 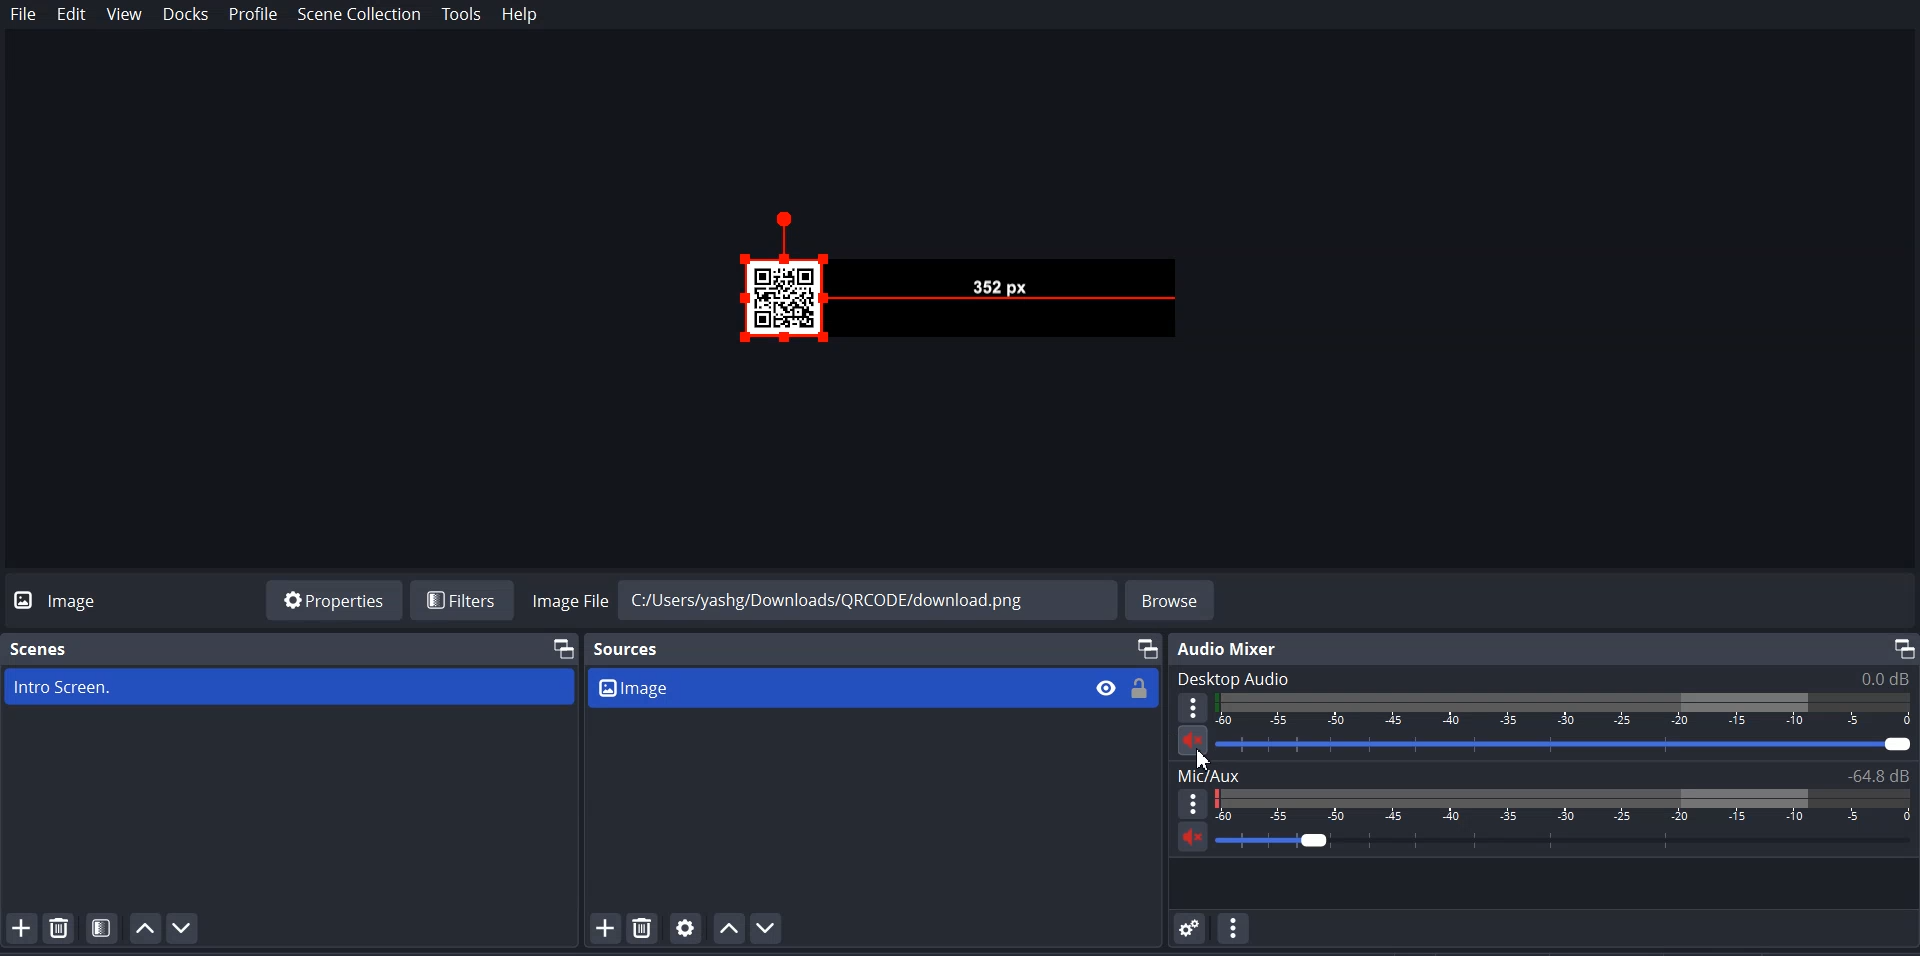 I want to click on Text, so click(x=1545, y=775).